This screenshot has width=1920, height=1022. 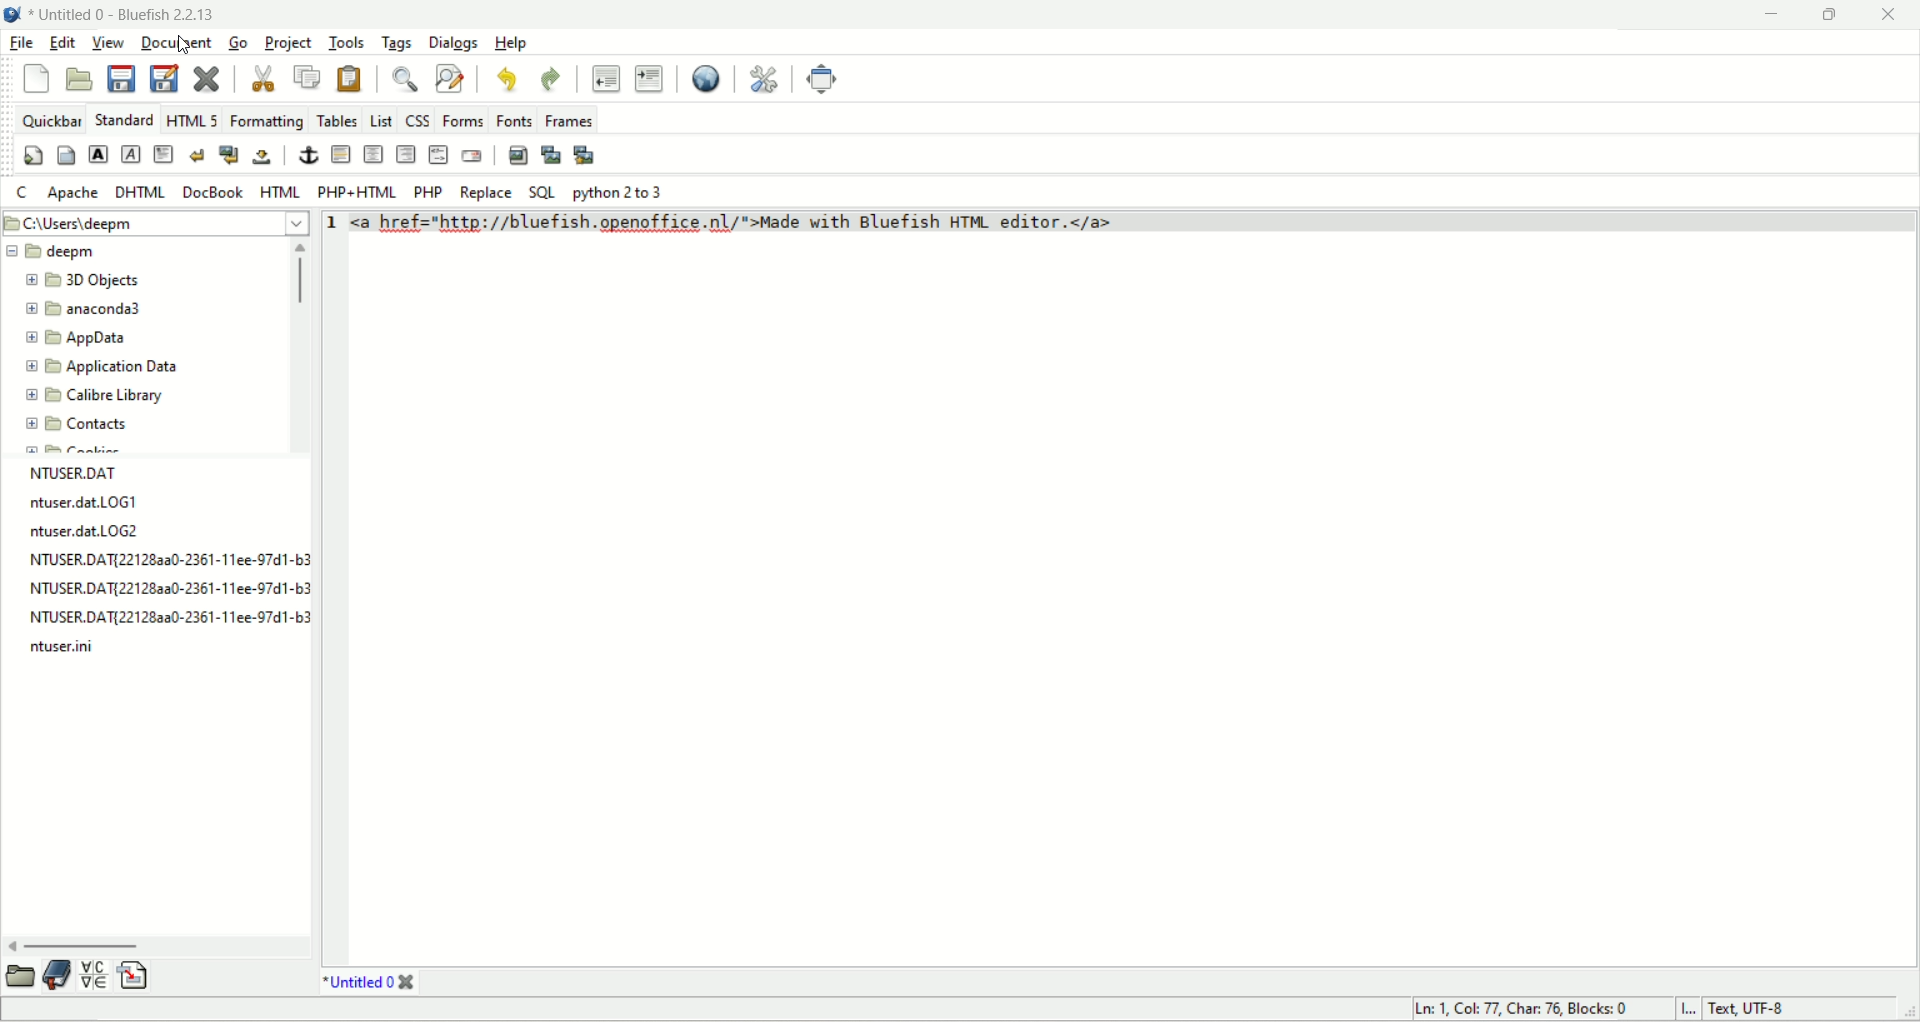 I want to click on text, UTF-8, so click(x=1761, y=1010).